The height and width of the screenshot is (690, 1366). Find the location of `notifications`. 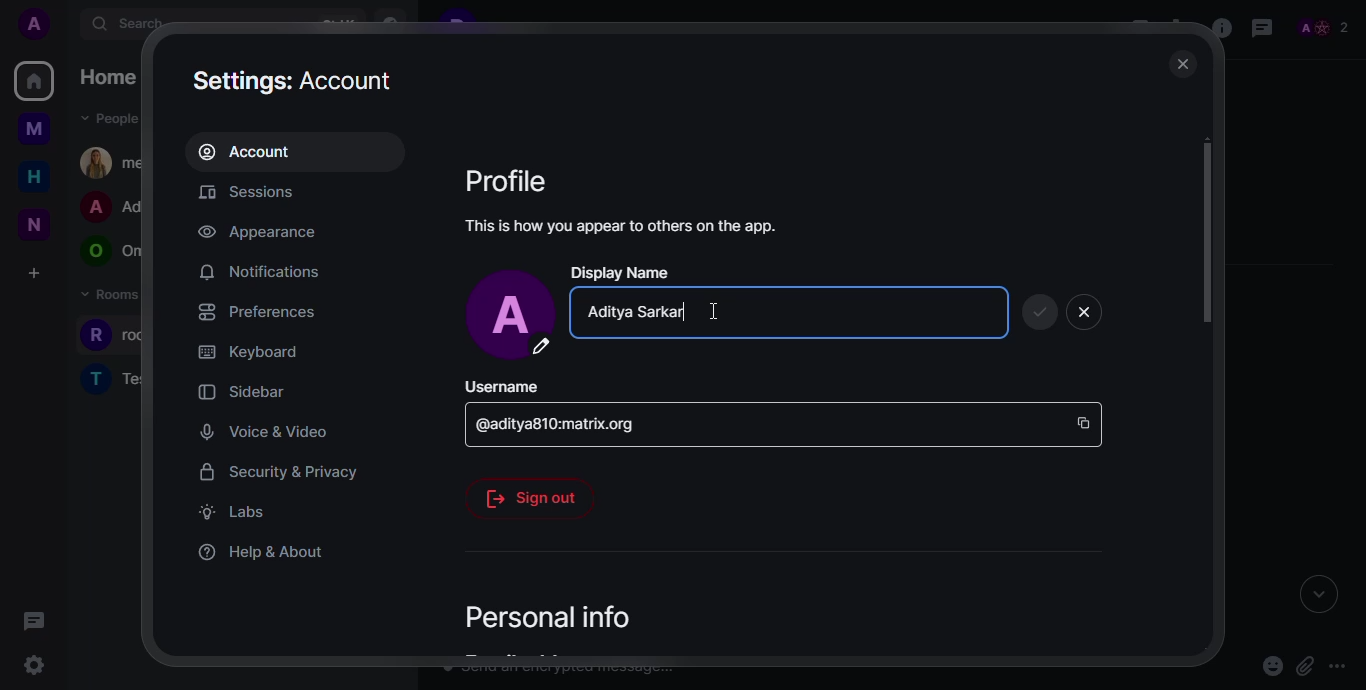

notifications is located at coordinates (259, 272).